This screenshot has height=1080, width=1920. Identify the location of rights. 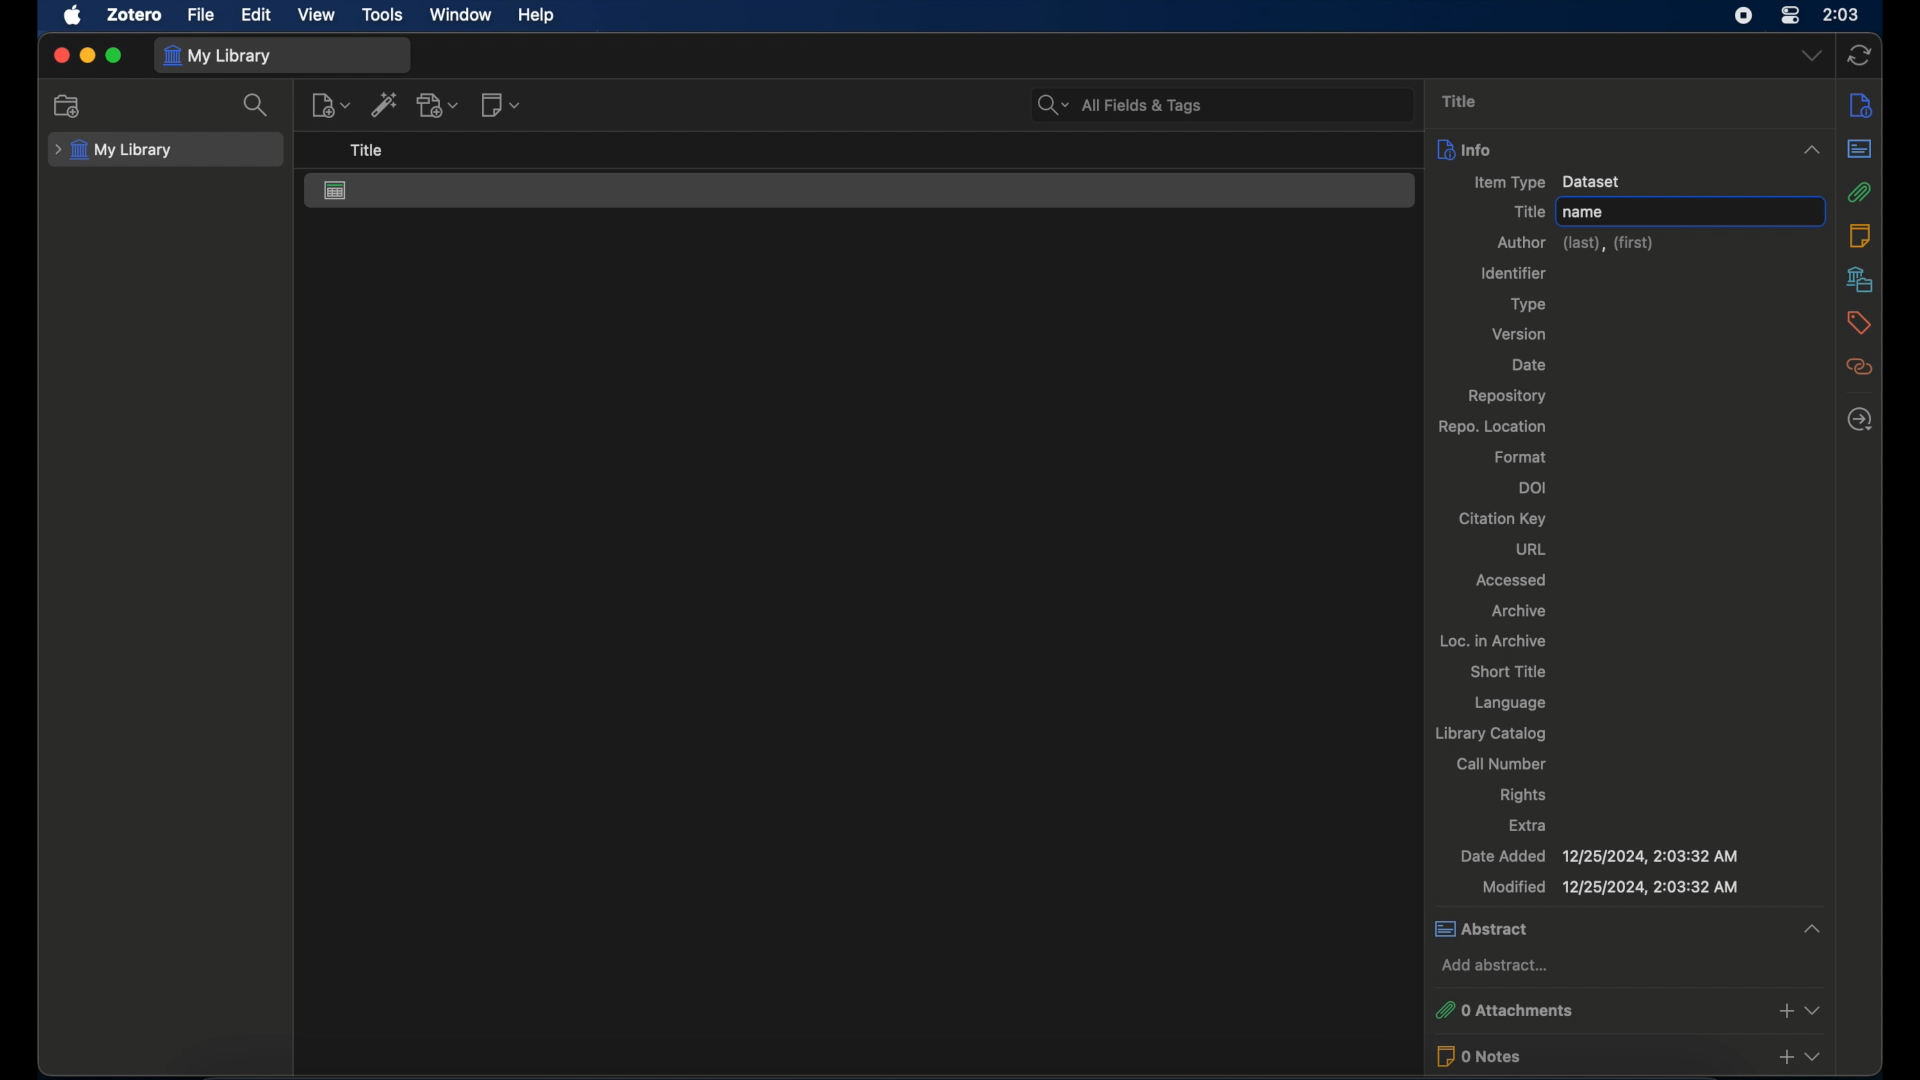
(1524, 795).